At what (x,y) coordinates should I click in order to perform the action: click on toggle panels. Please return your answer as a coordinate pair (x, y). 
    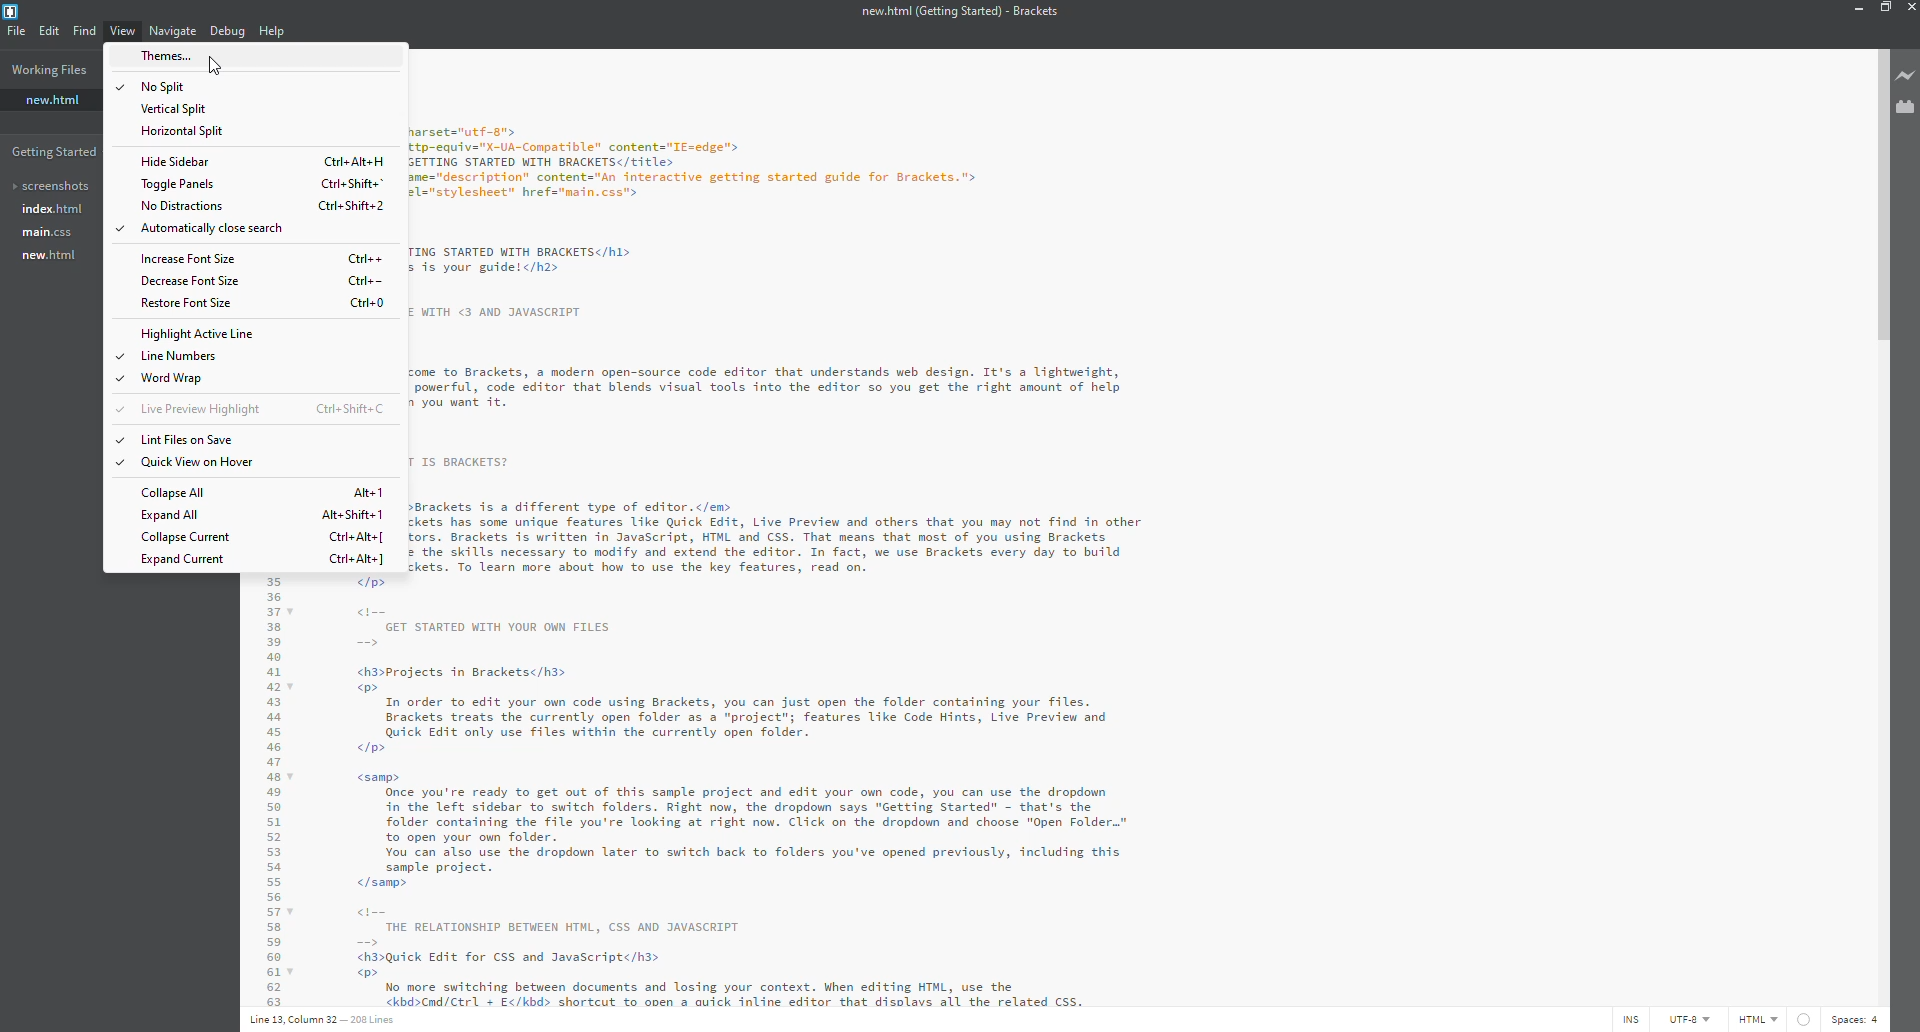
    Looking at the image, I should click on (179, 183).